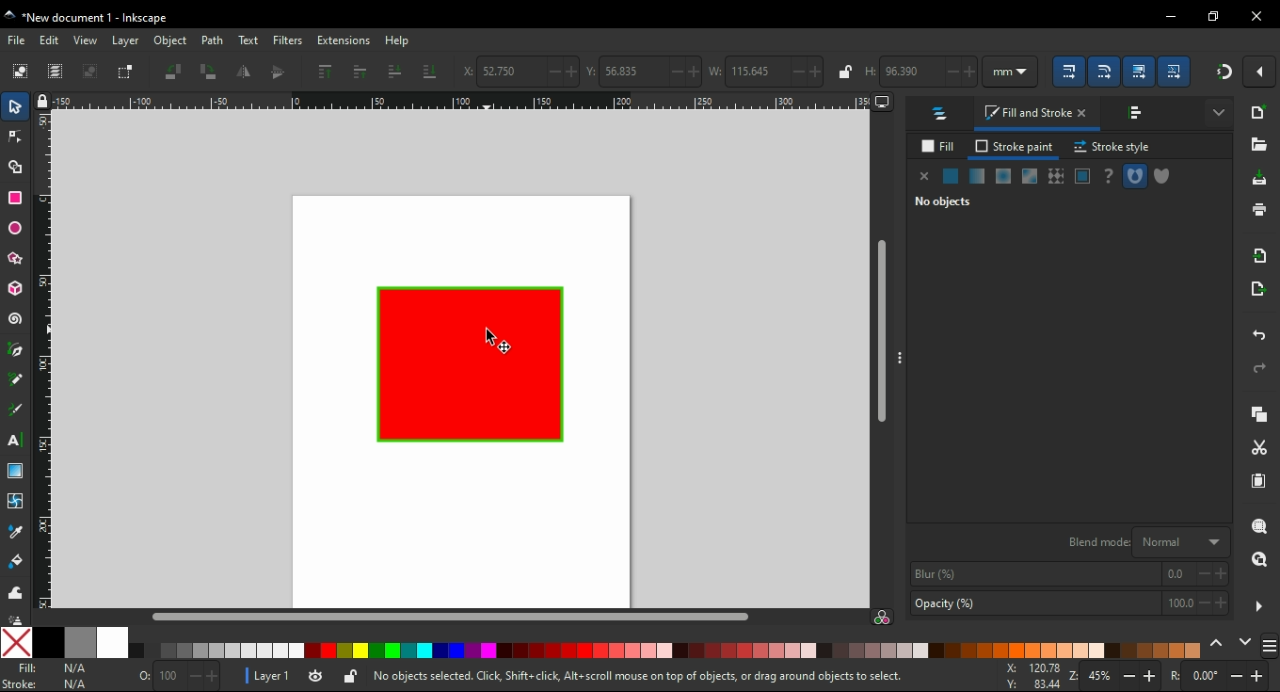  Describe the element at coordinates (84, 40) in the screenshot. I see `view` at that location.